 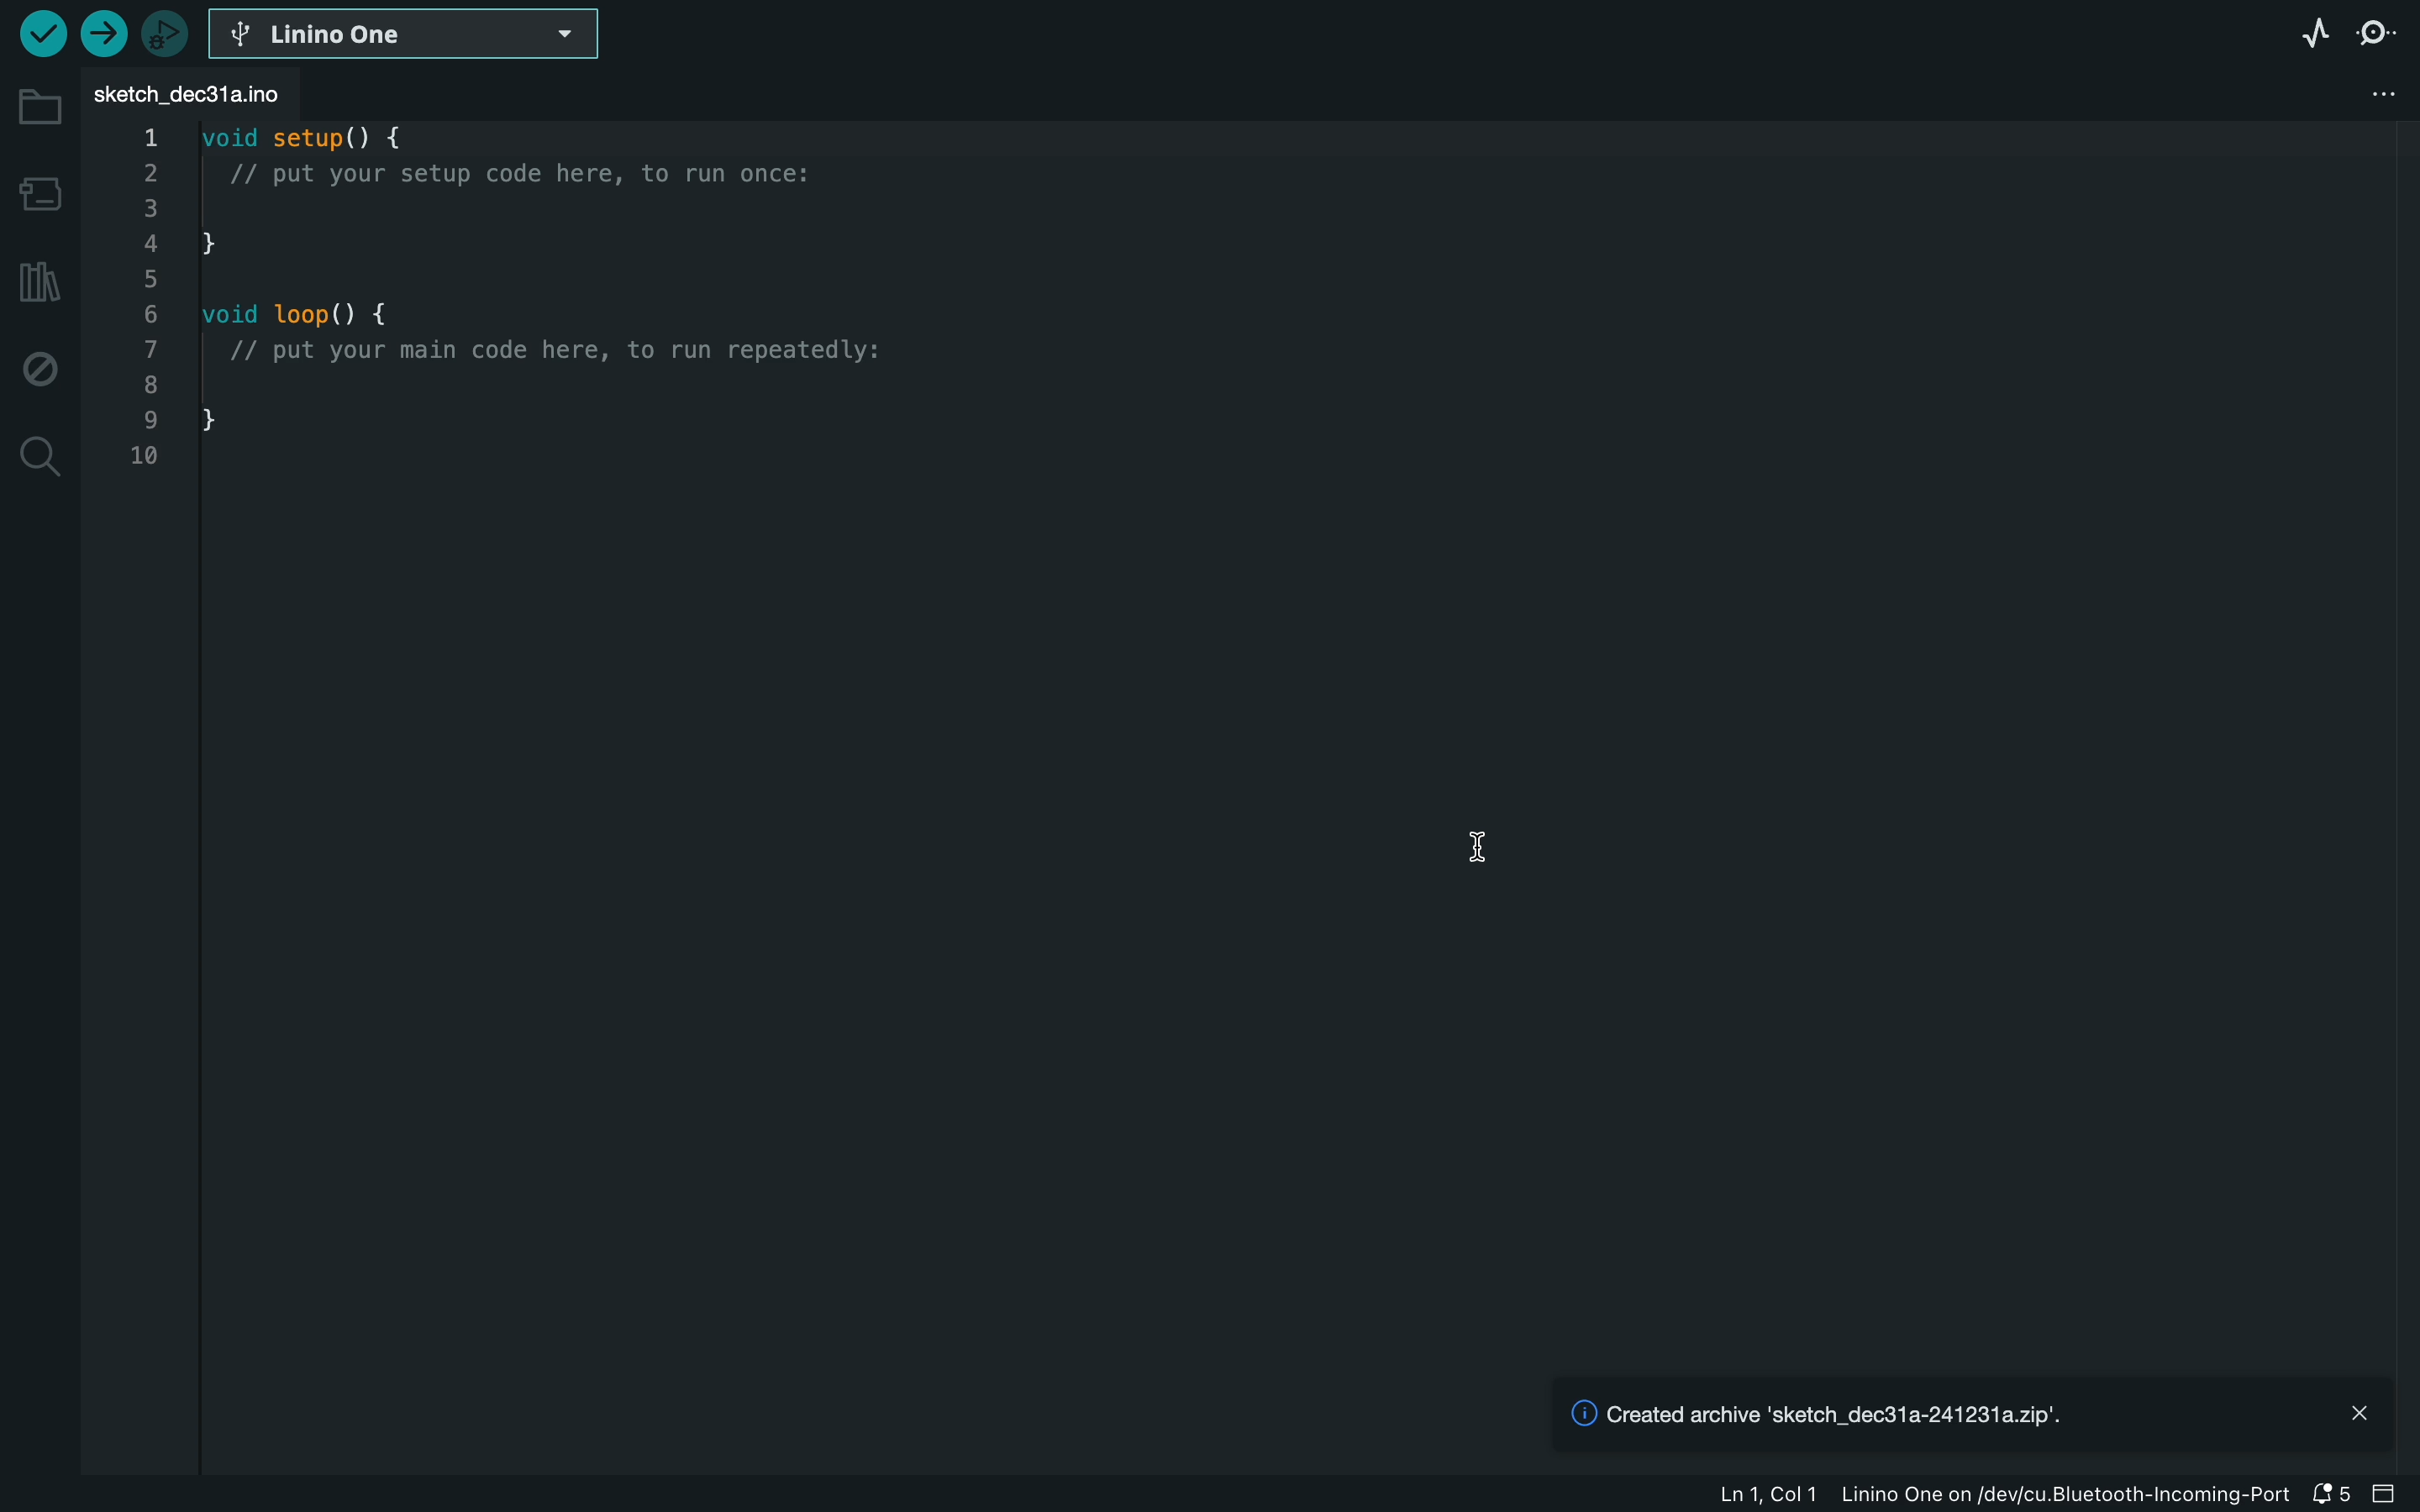 I want to click on board manager, so click(x=37, y=186).